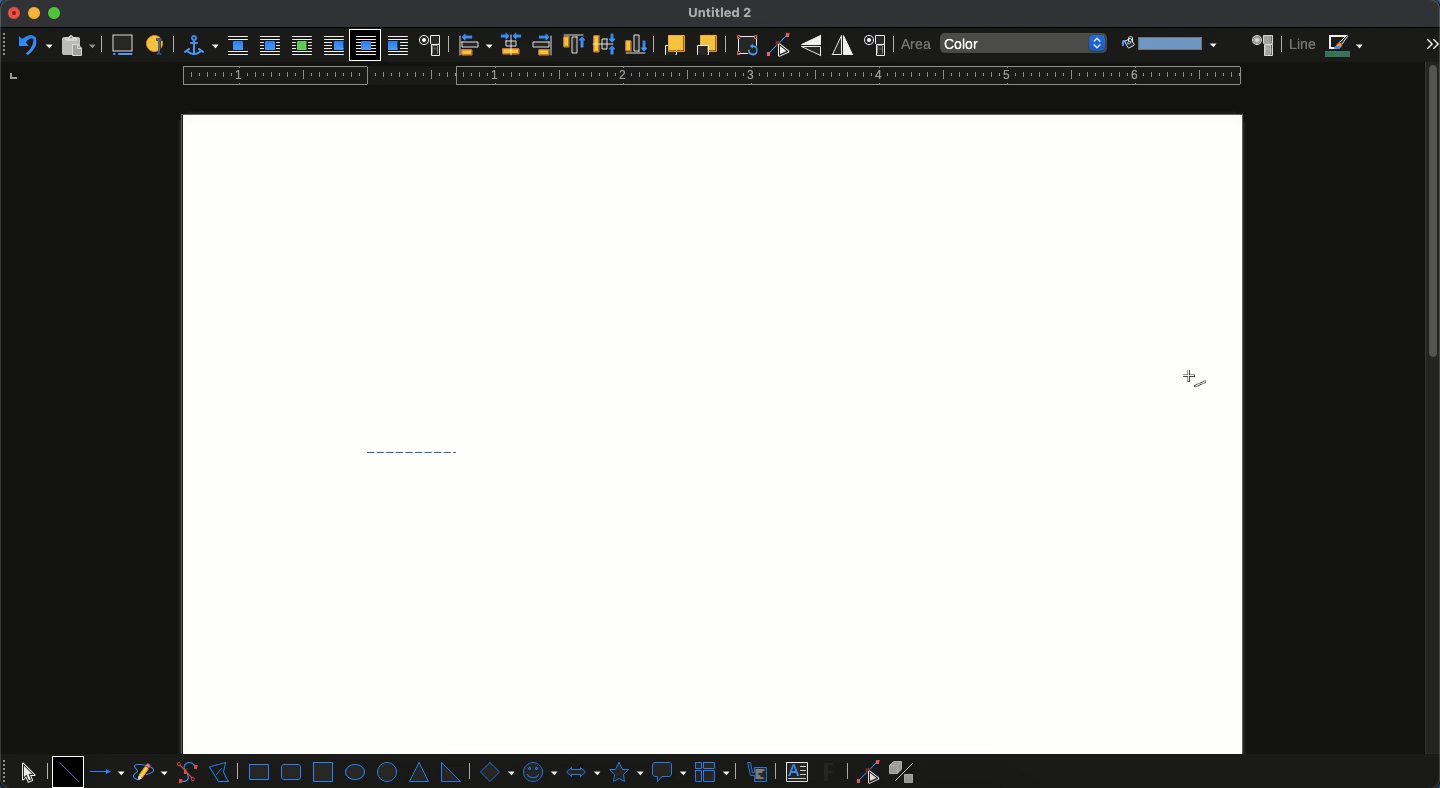 This screenshot has width=1440, height=788. I want to click on flip vertically, so click(811, 45).